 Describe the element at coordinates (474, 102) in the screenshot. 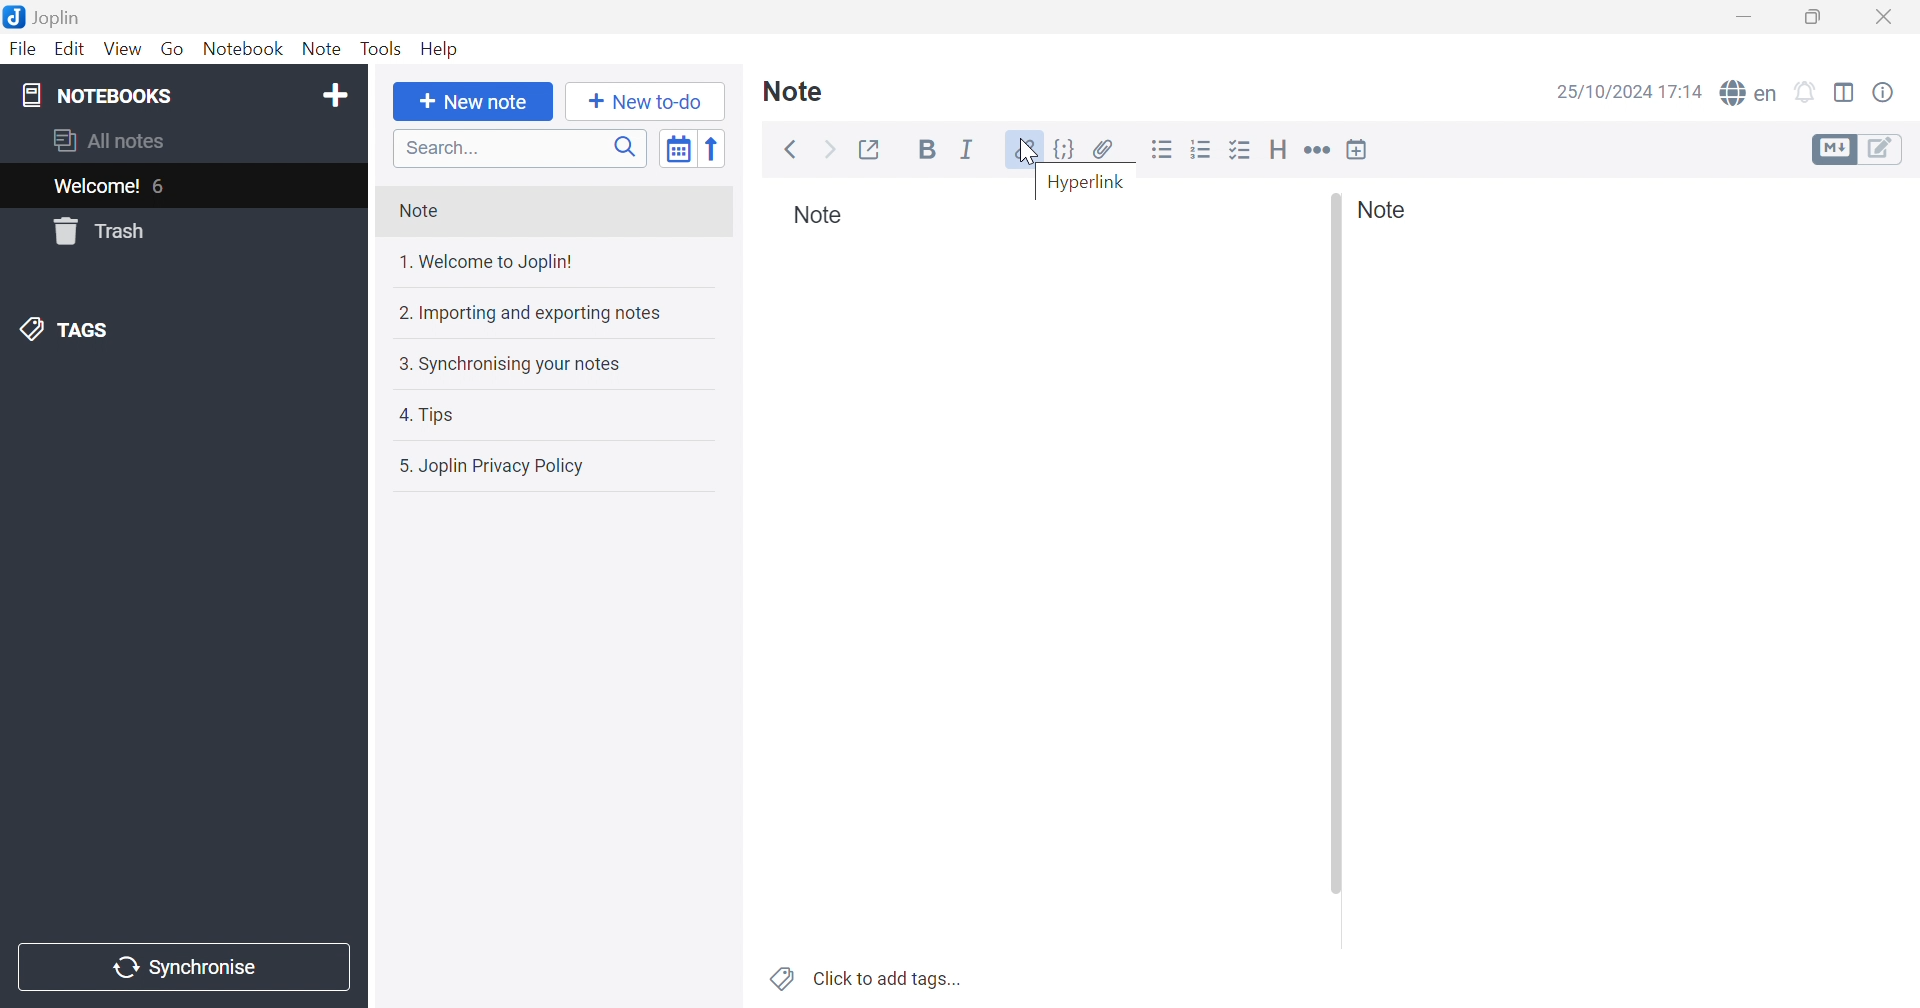

I see `+ New note` at that location.